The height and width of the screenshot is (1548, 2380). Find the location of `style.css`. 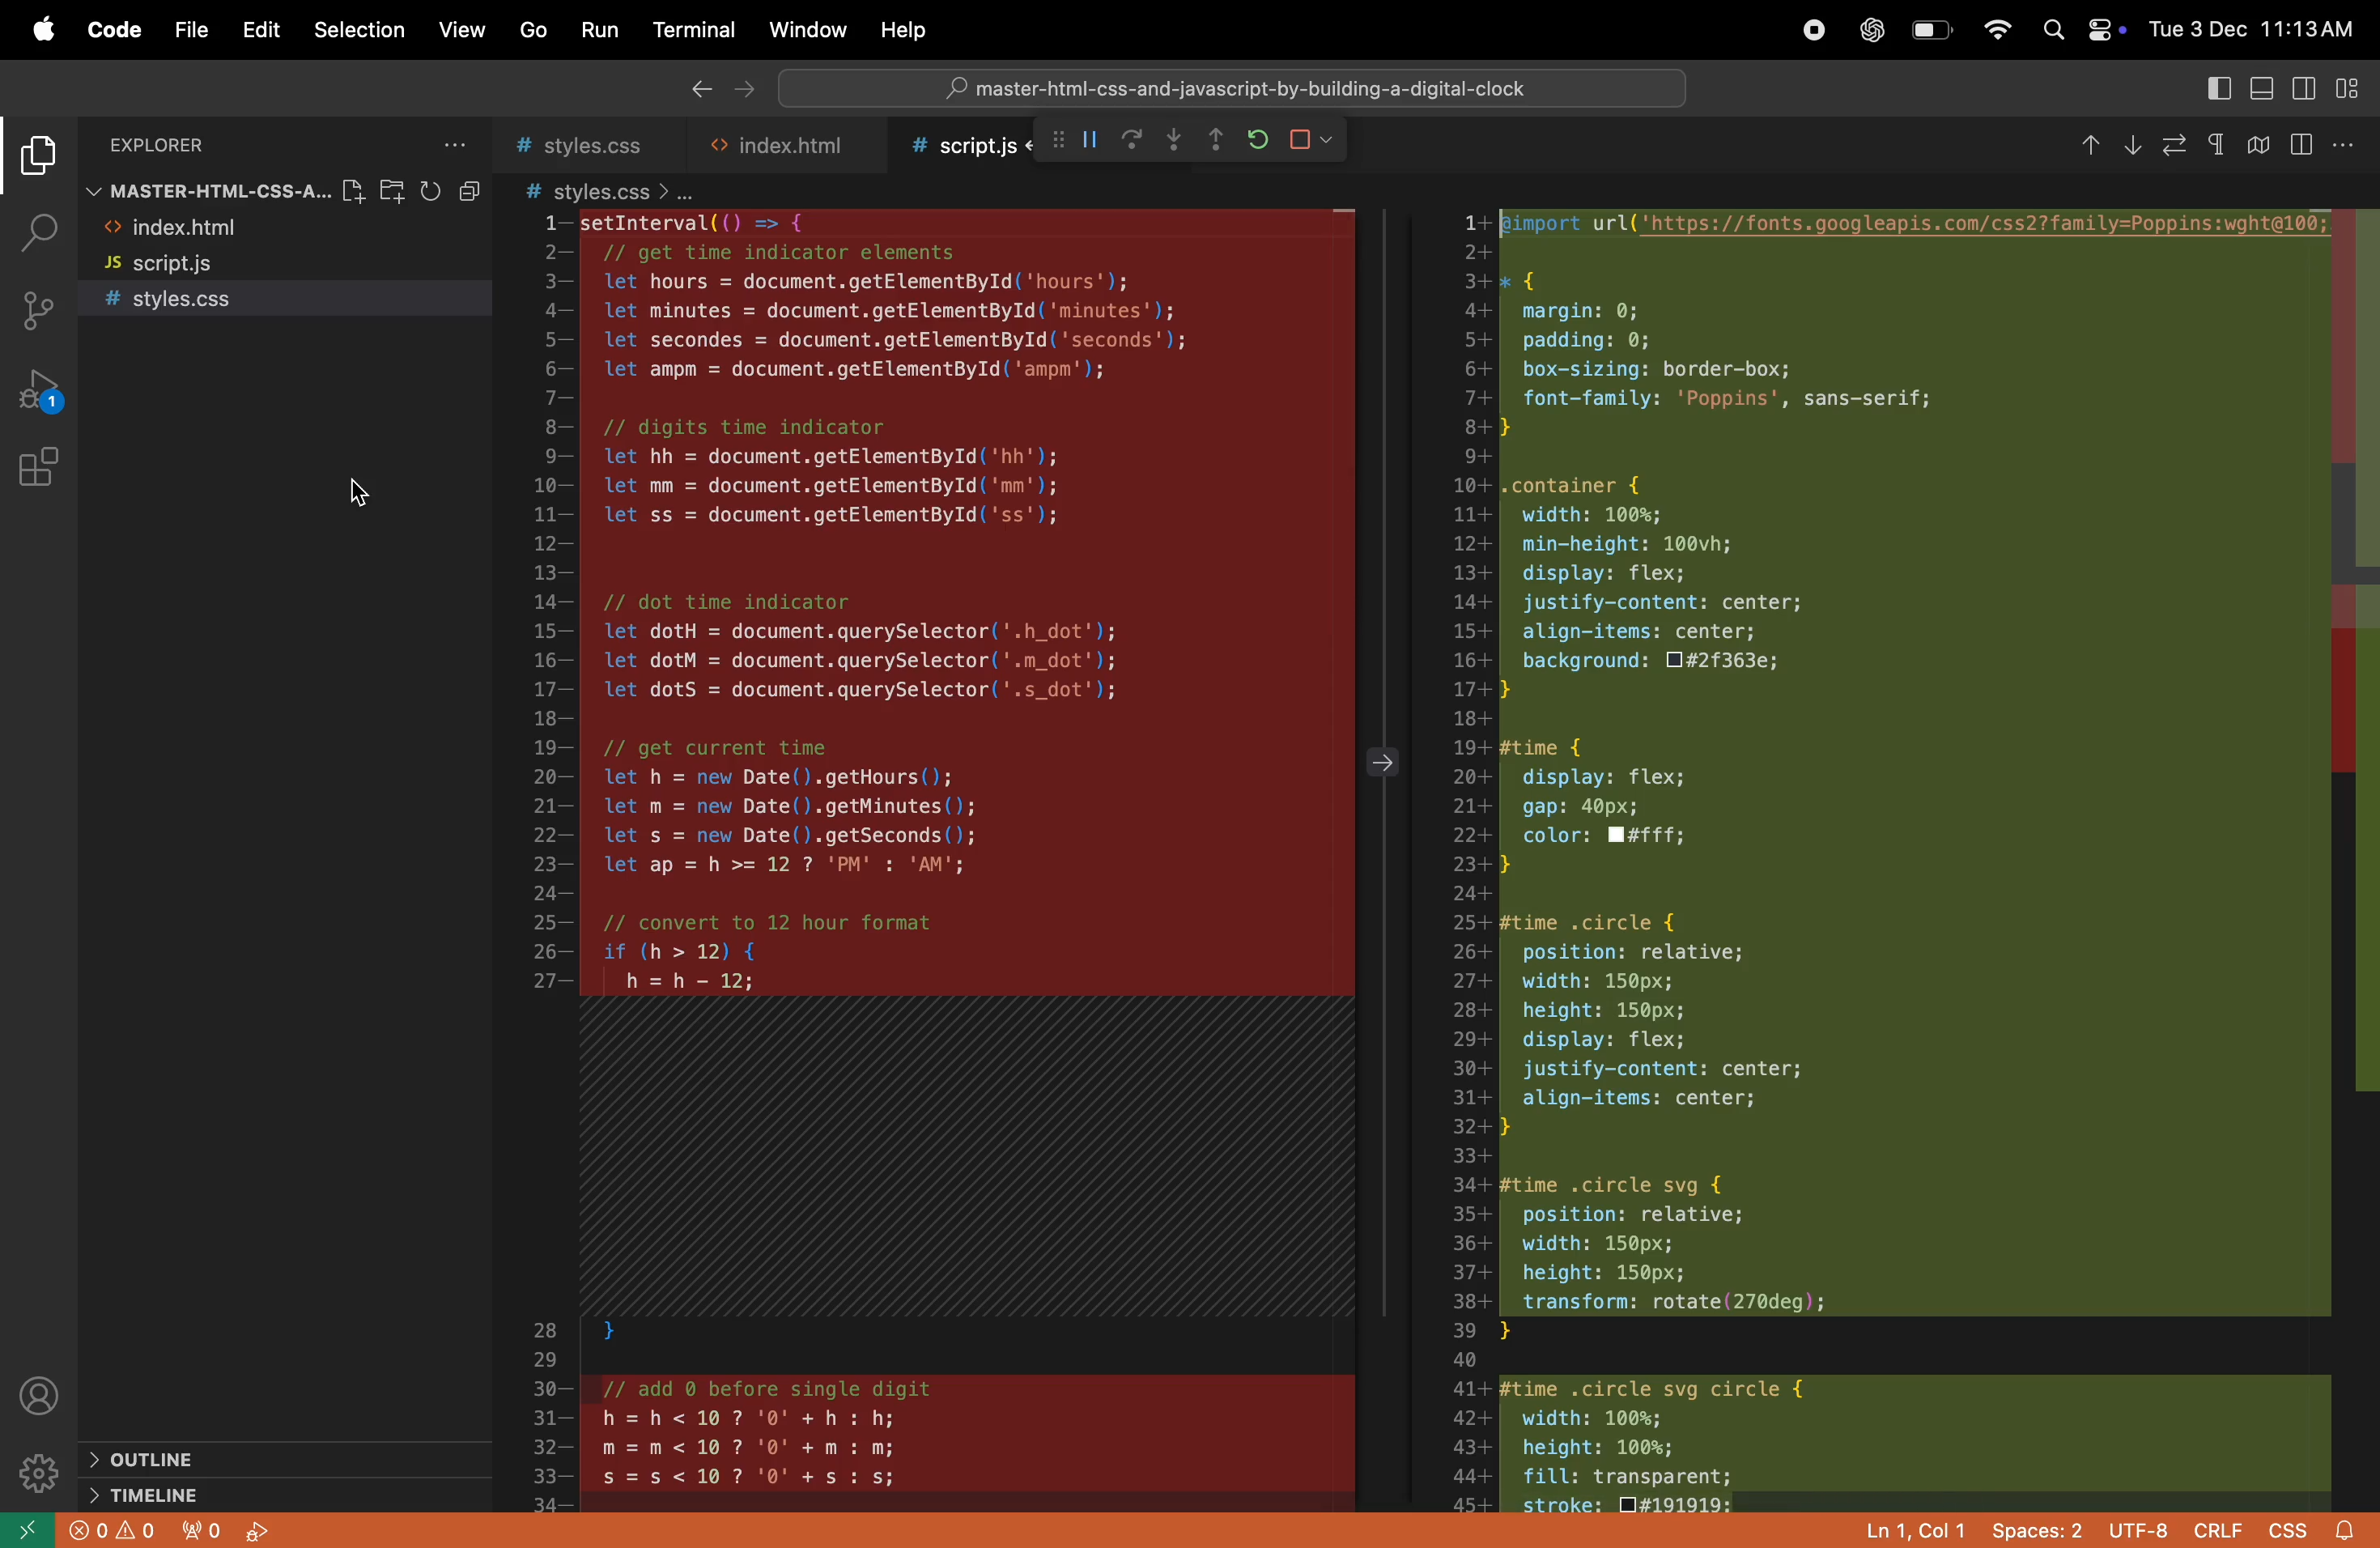

style.css is located at coordinates (594, 146).